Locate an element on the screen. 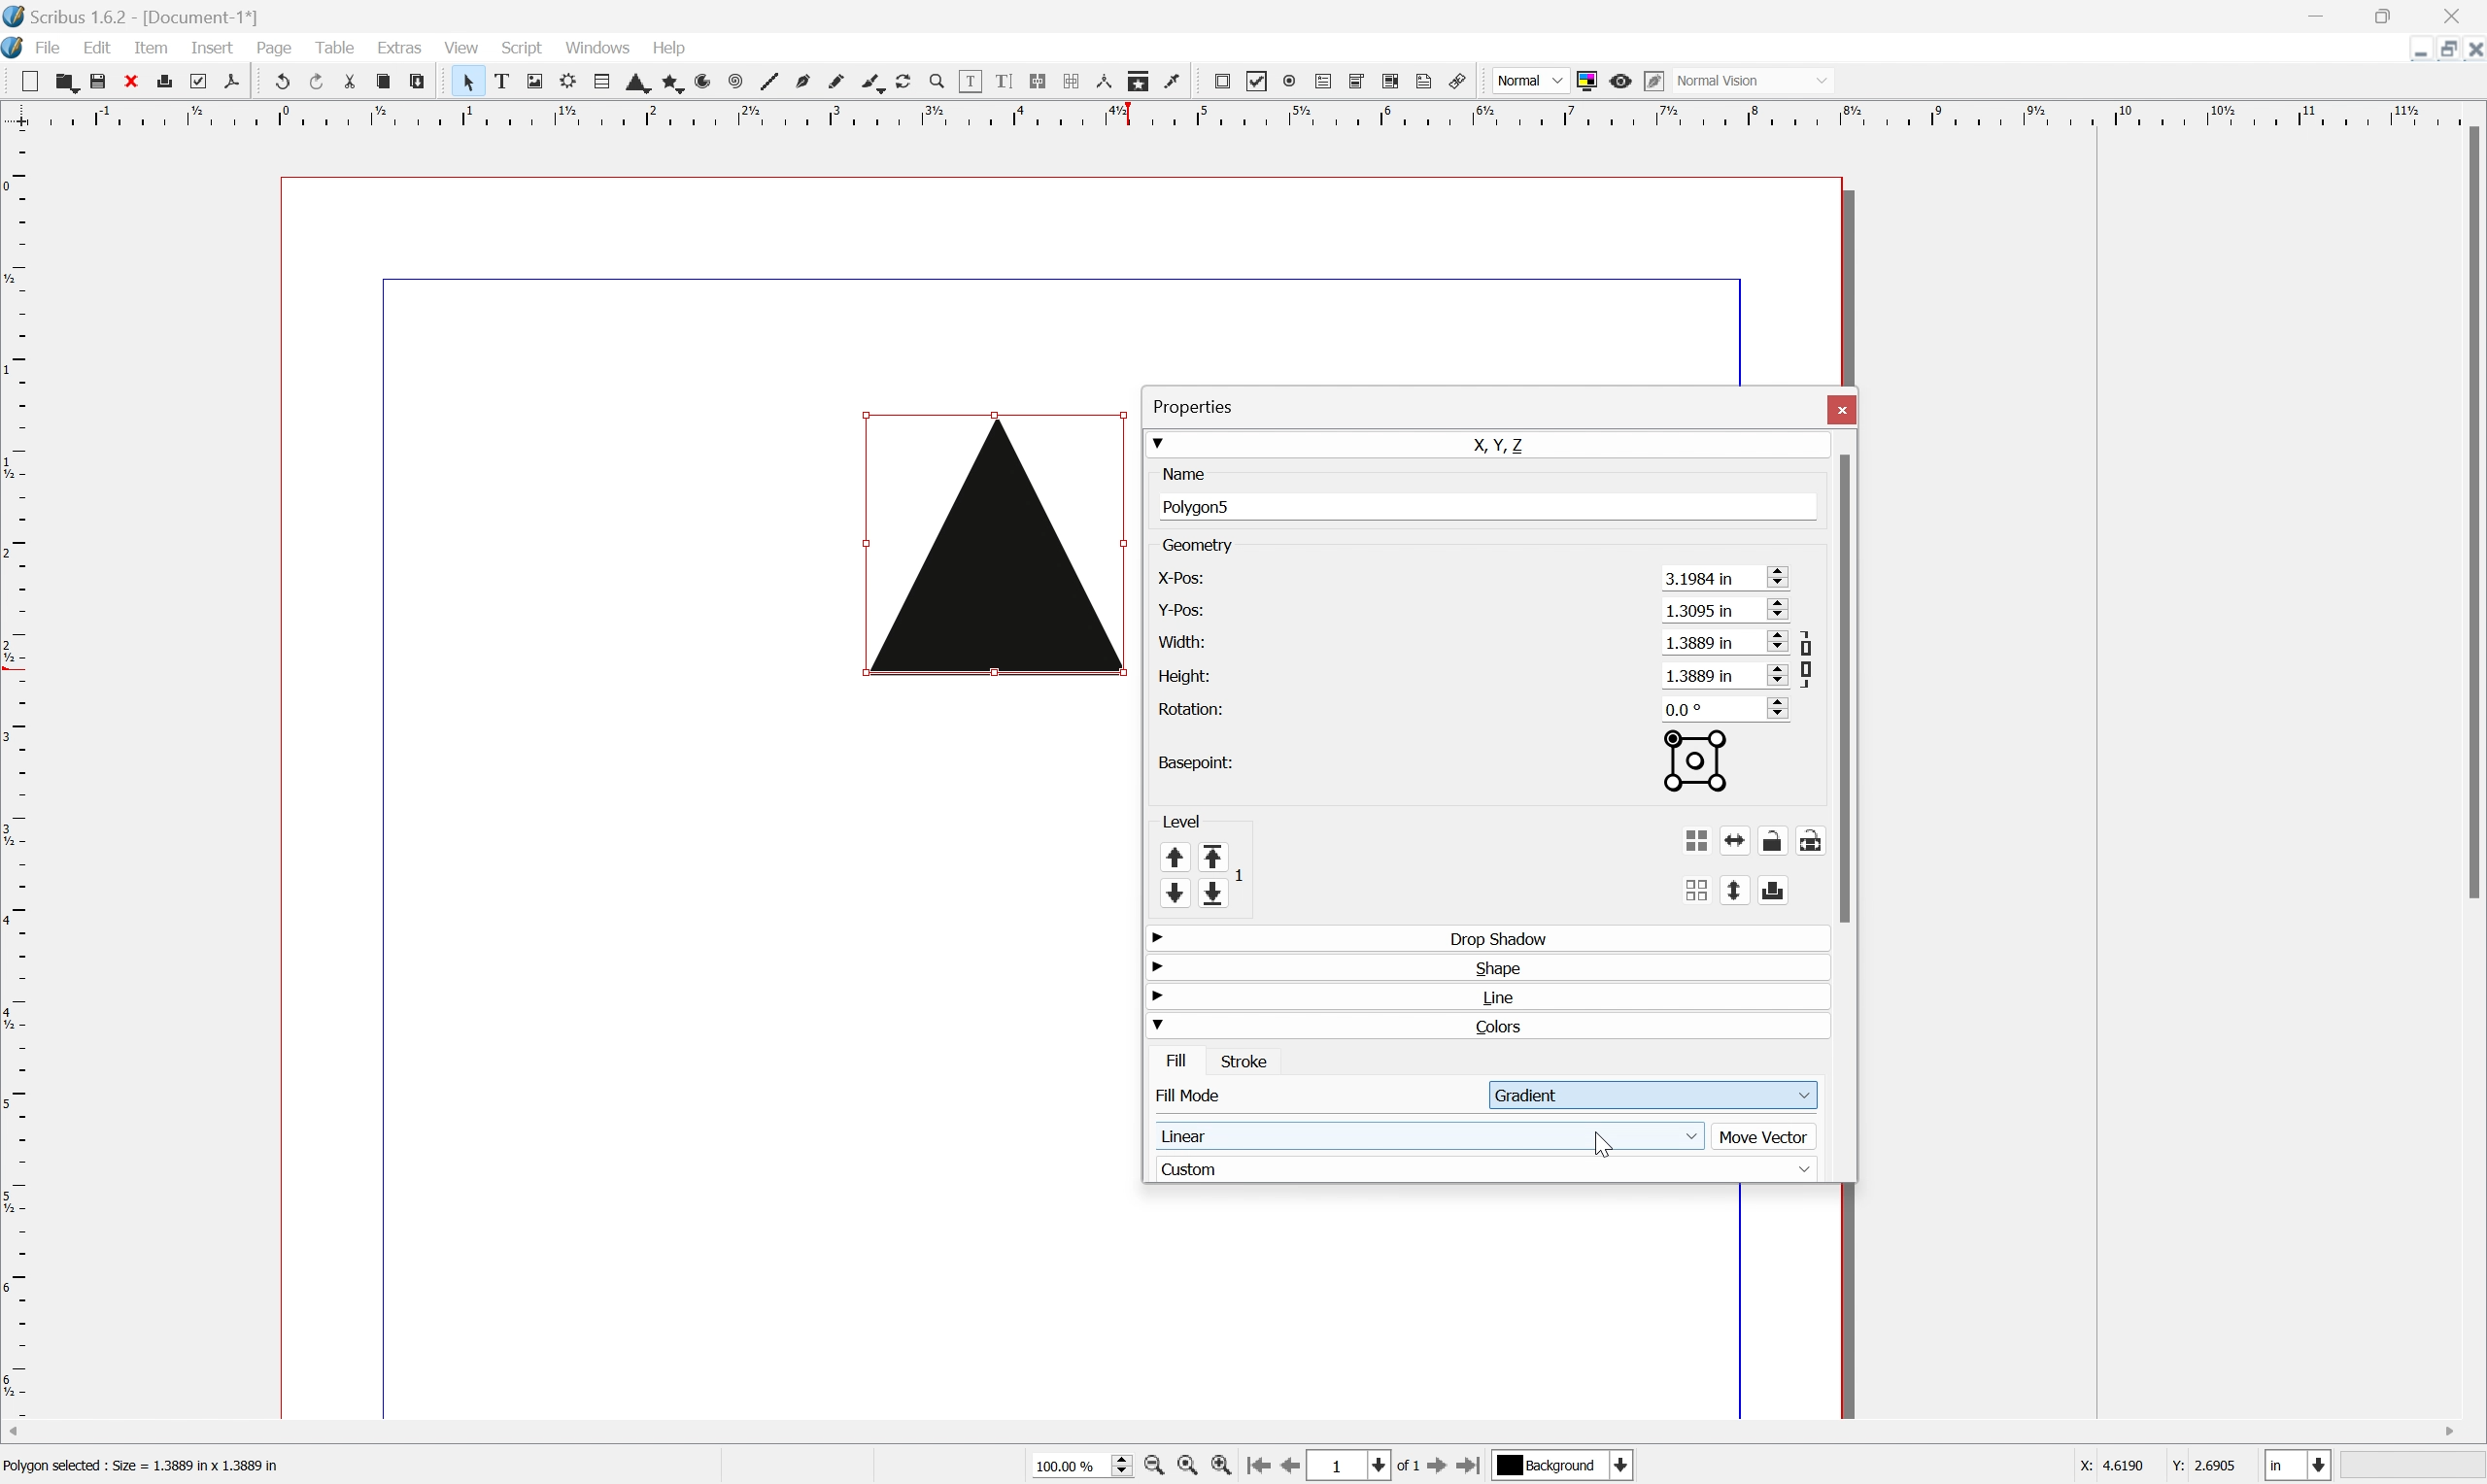 This screenshot has width=2487, height=1484. Text is located at coordinates (152, 1464).